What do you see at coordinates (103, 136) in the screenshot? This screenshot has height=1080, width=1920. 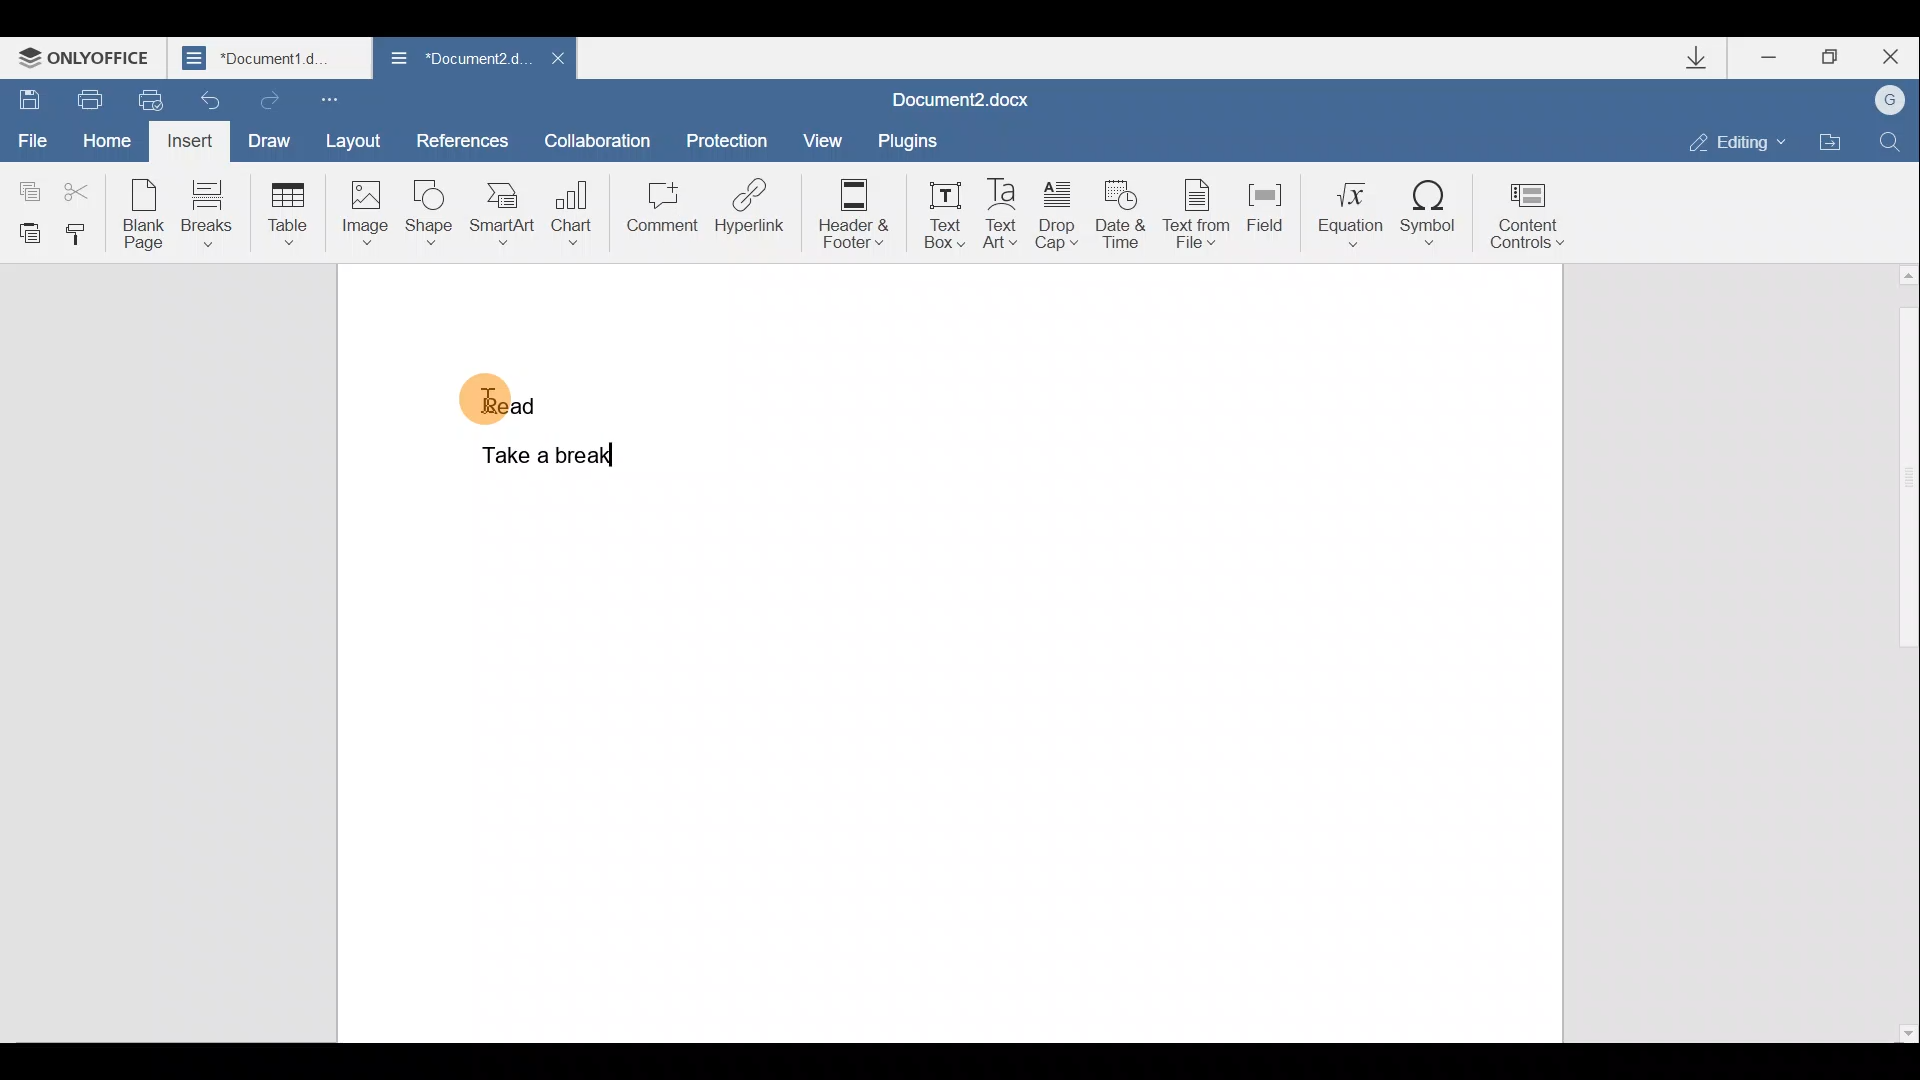 I see `Home` at bounding box center [103, 136].